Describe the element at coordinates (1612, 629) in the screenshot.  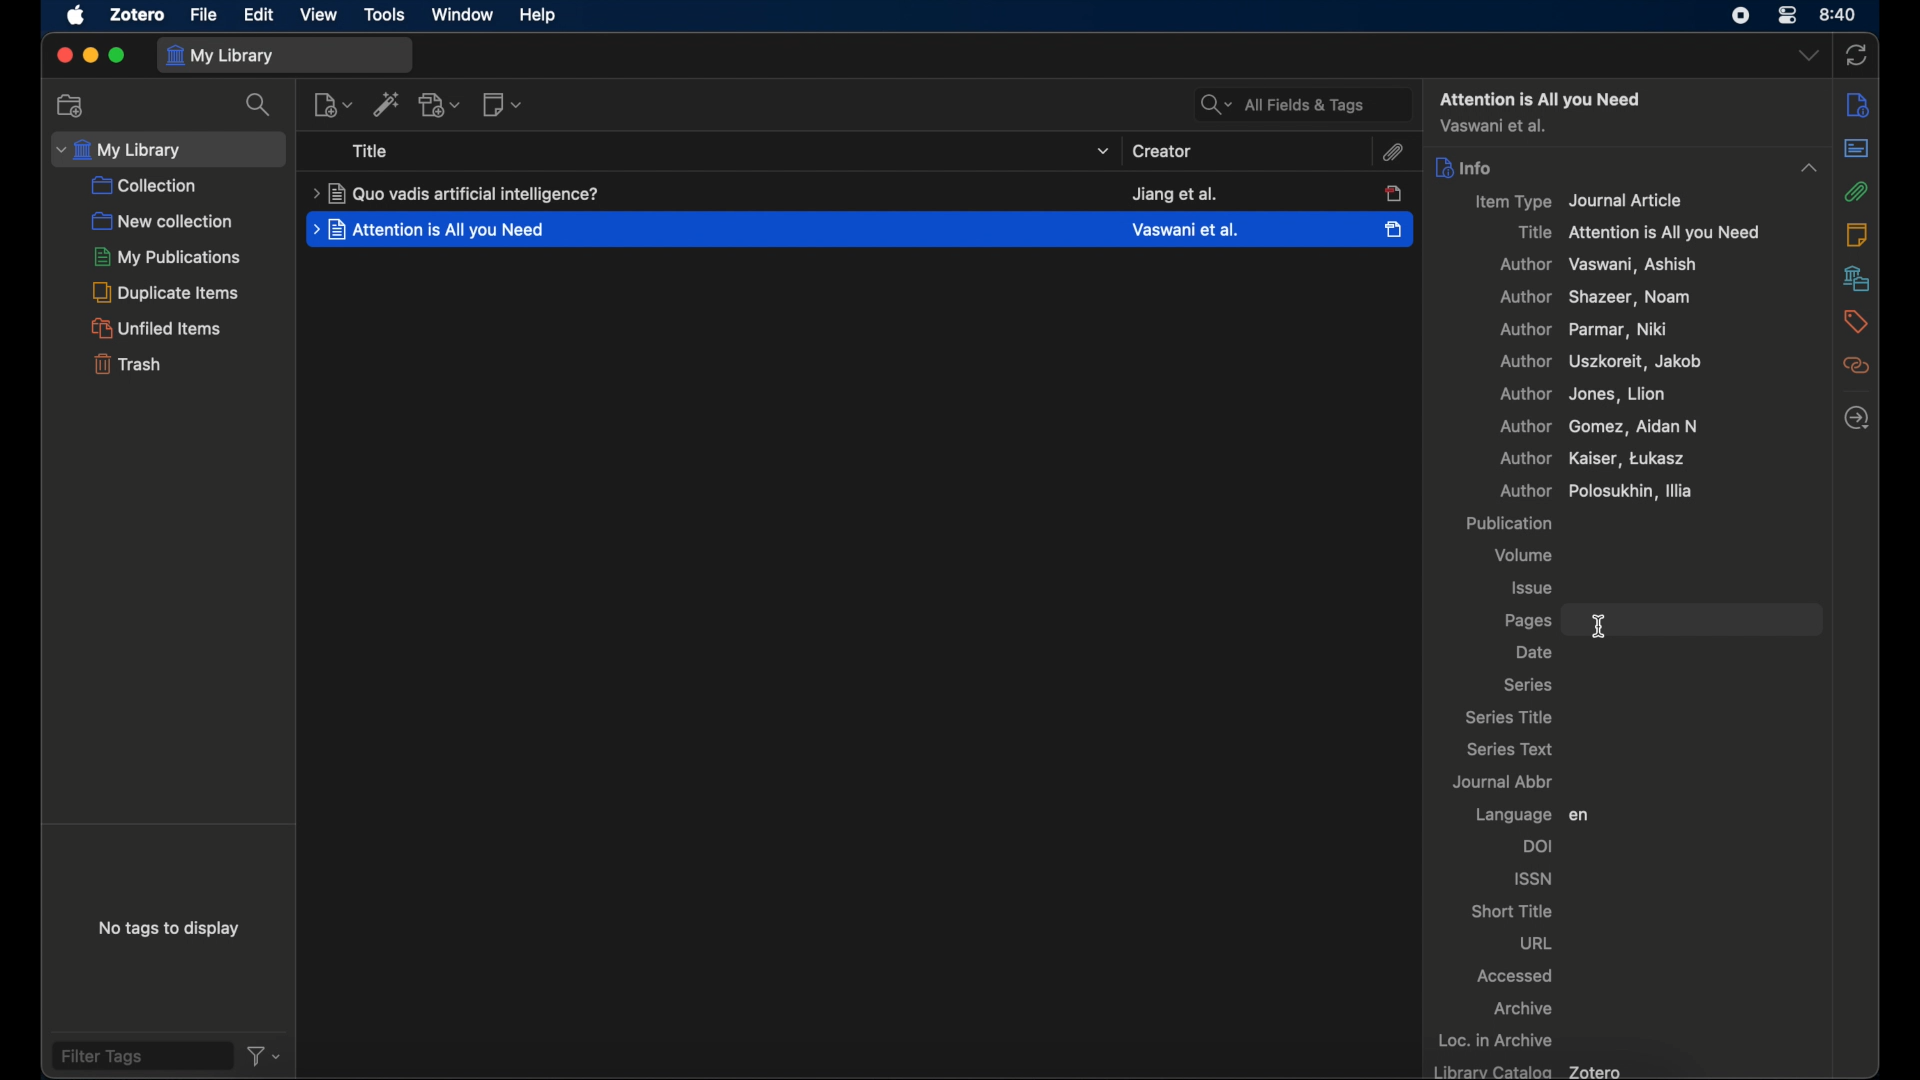
I see `text cursor` at that location.